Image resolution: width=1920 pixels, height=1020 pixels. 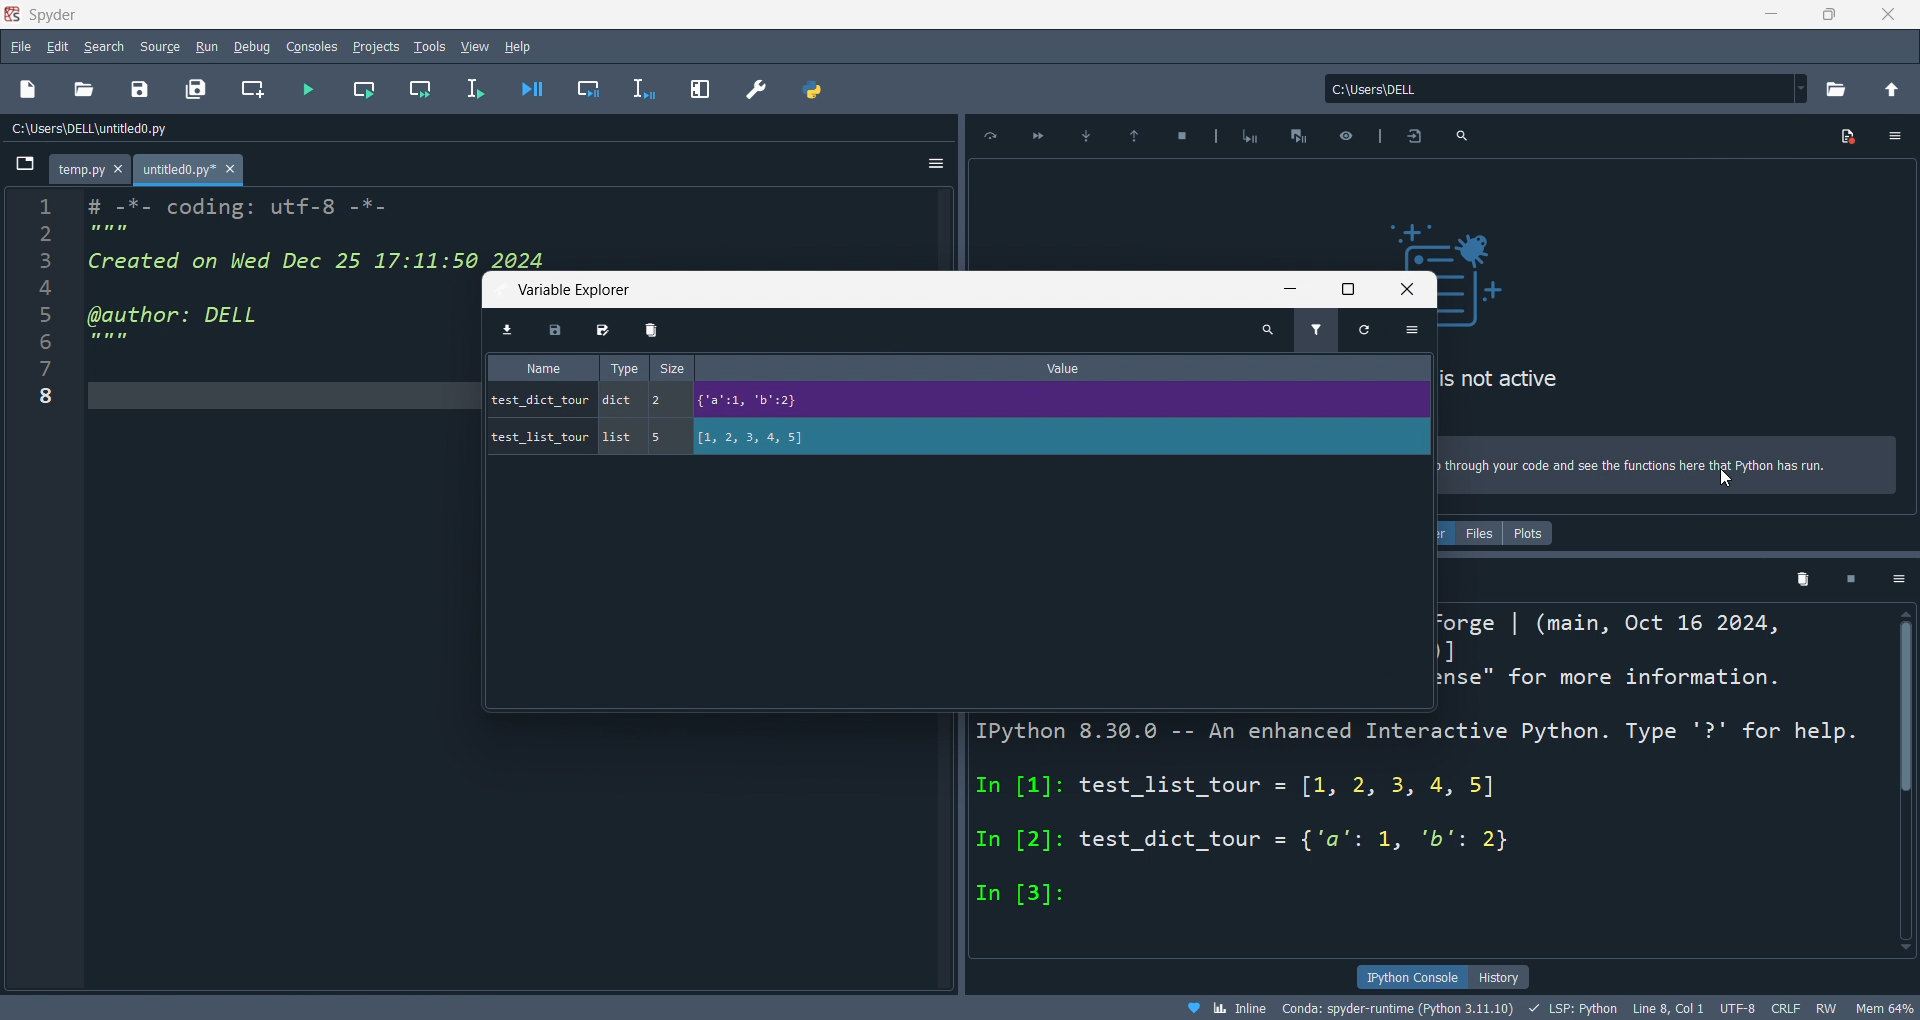 What do you see at coordinates (1738, 1007) in the screenshot?
I see `UTF-8` at bounding box center [1738, 1007].